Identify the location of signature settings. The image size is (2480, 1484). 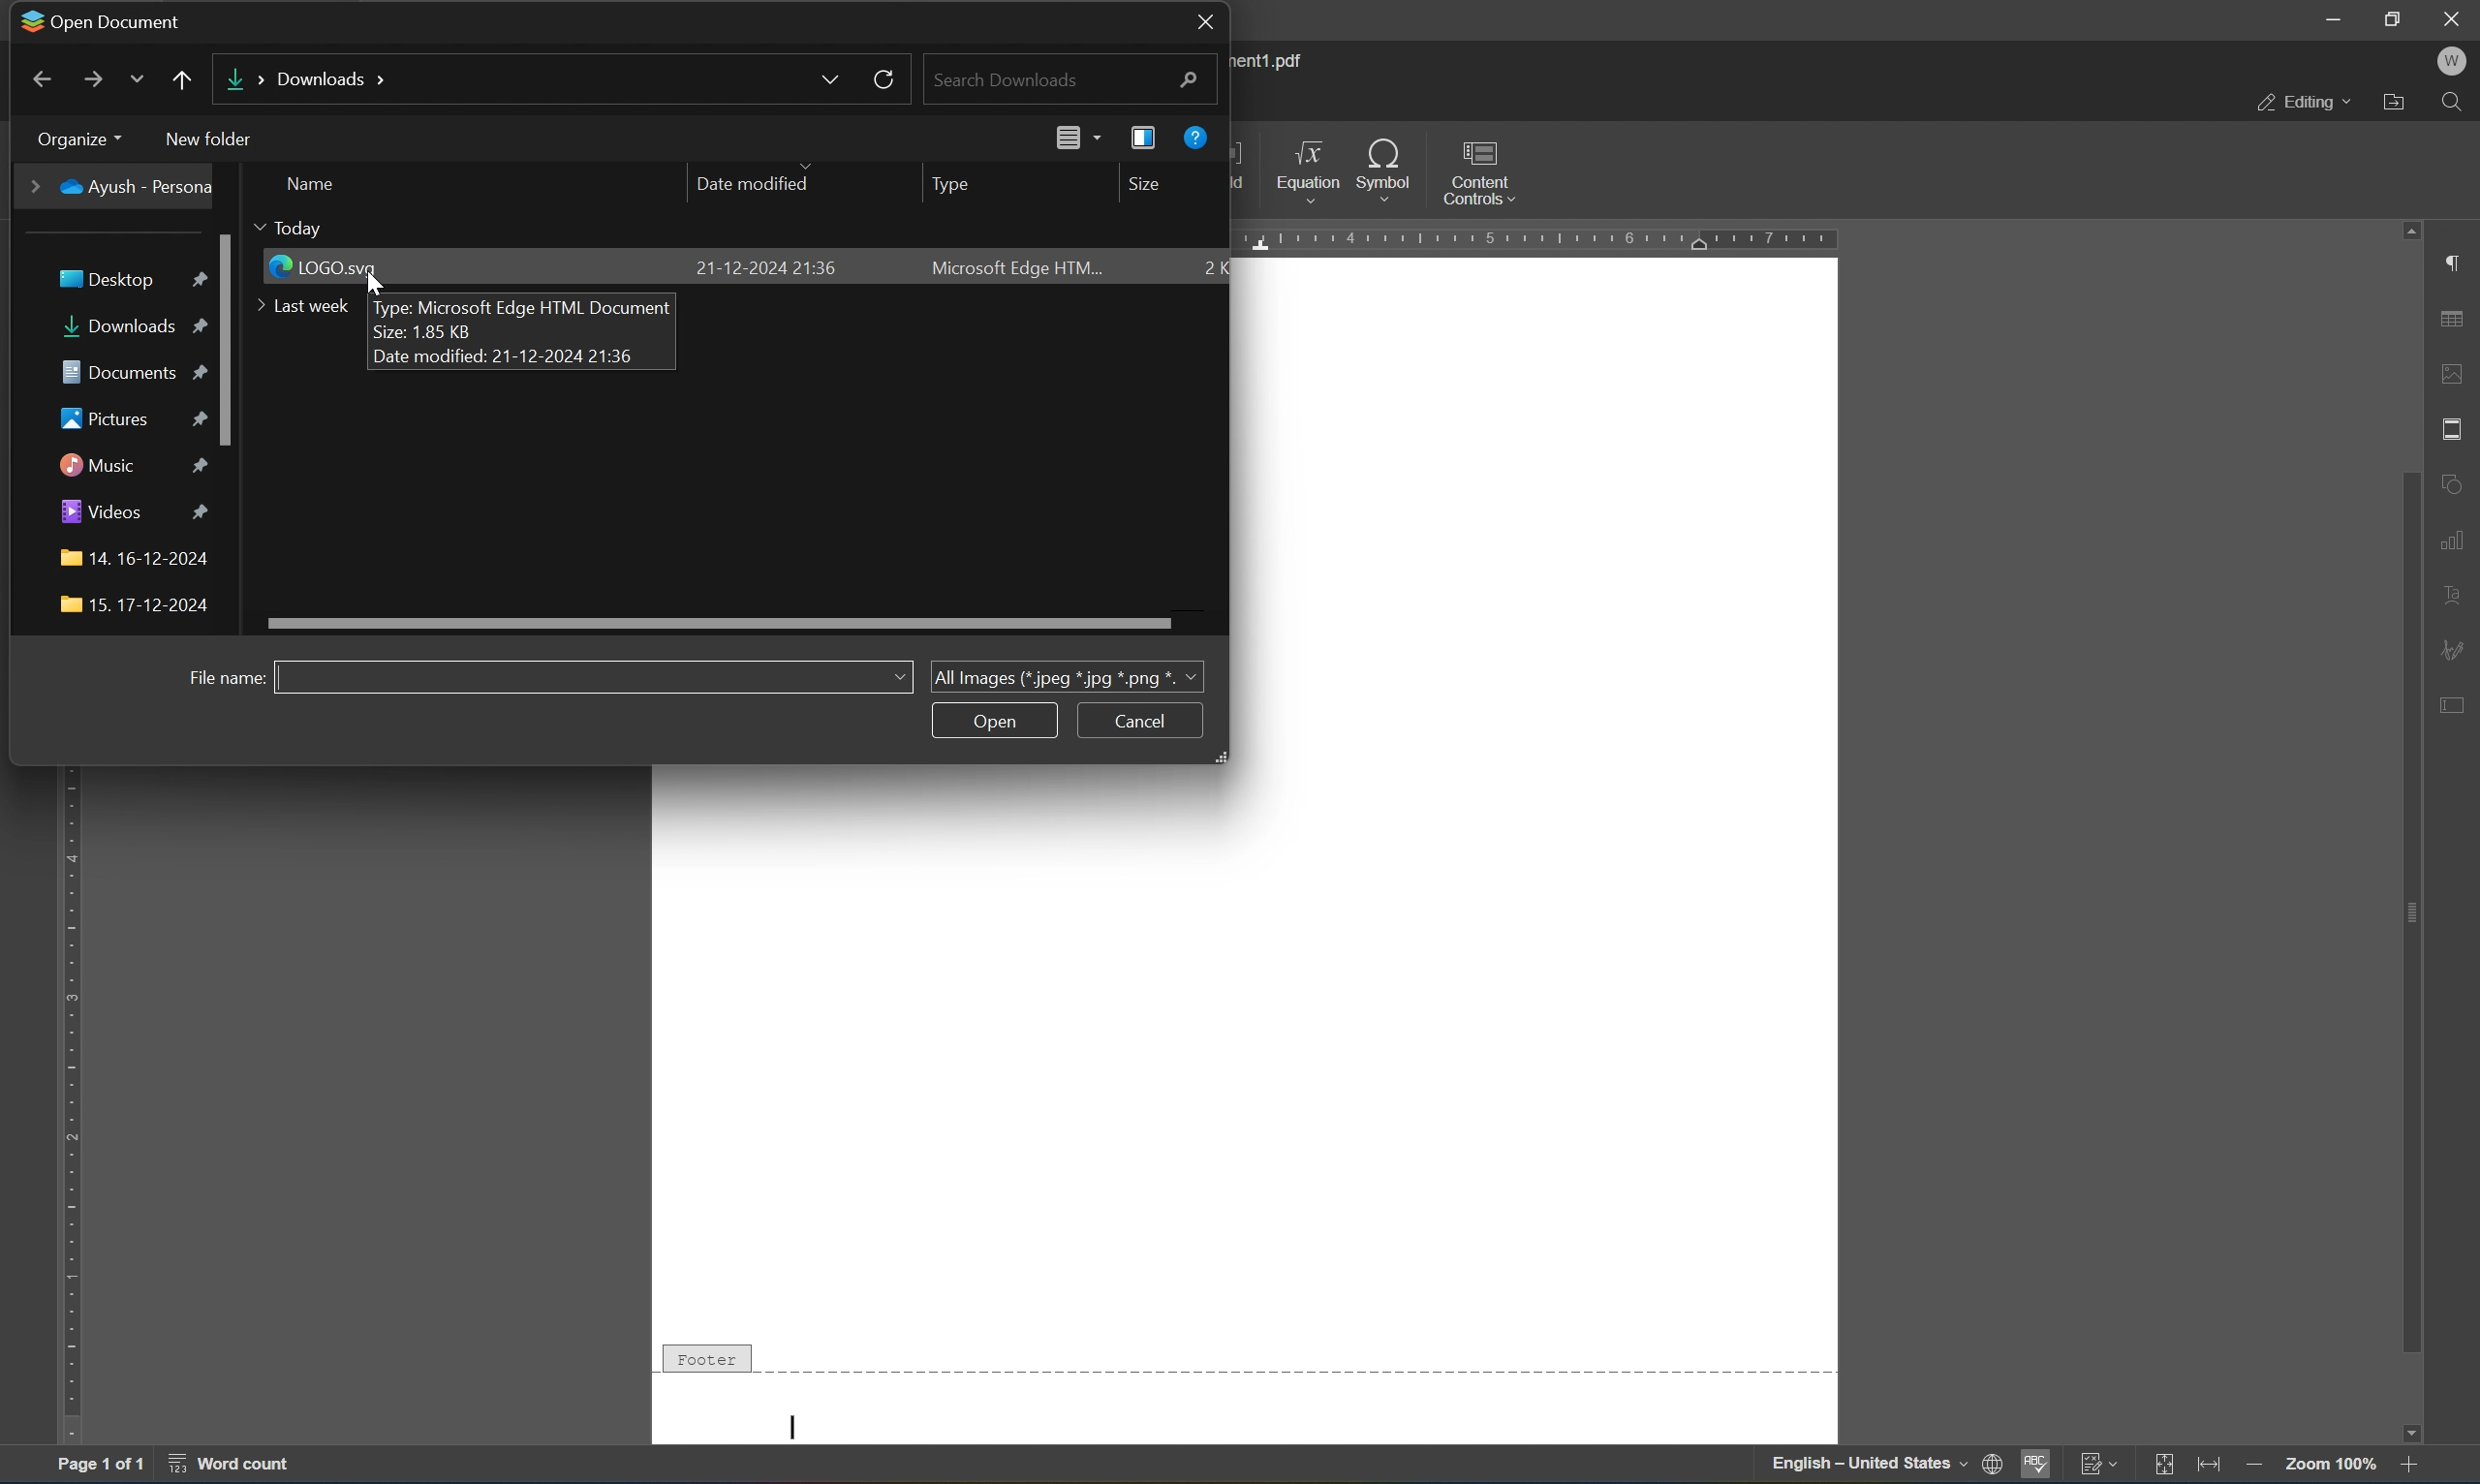
(2457, 649).